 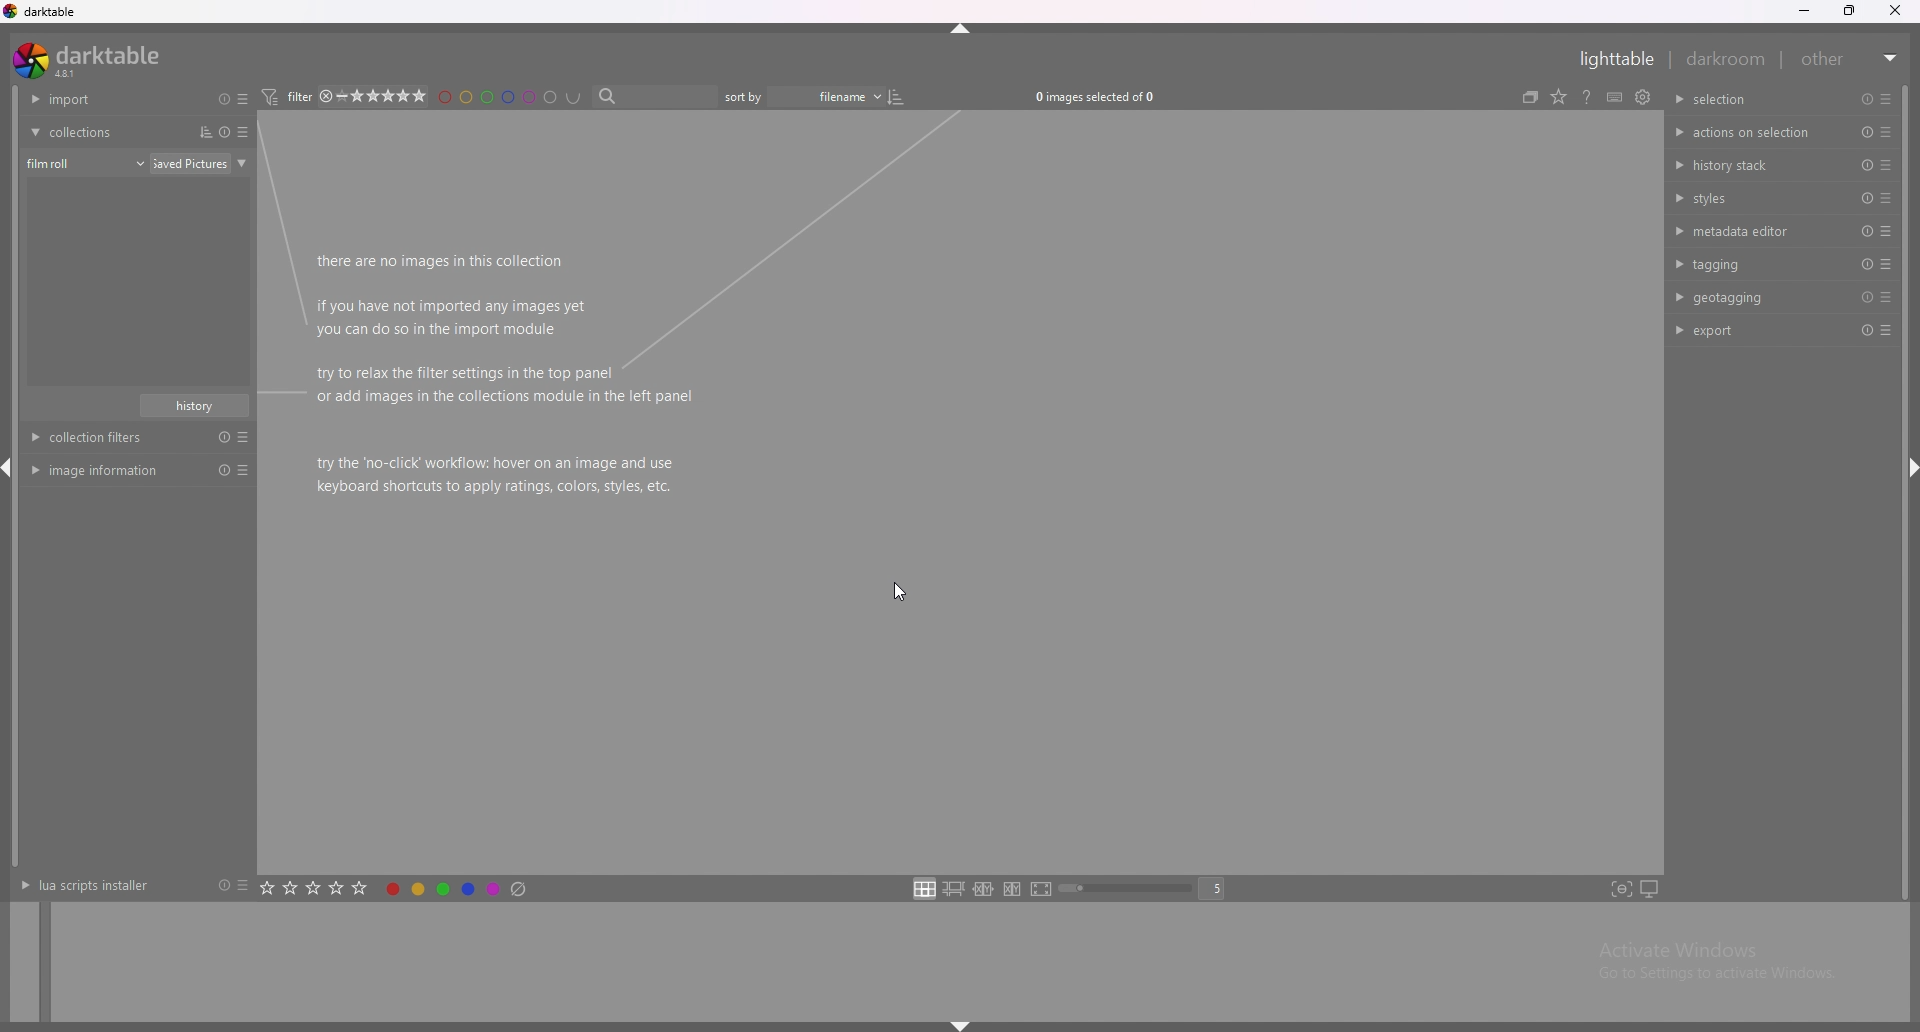 I want to click on 4star, so click(x=334, y=96).